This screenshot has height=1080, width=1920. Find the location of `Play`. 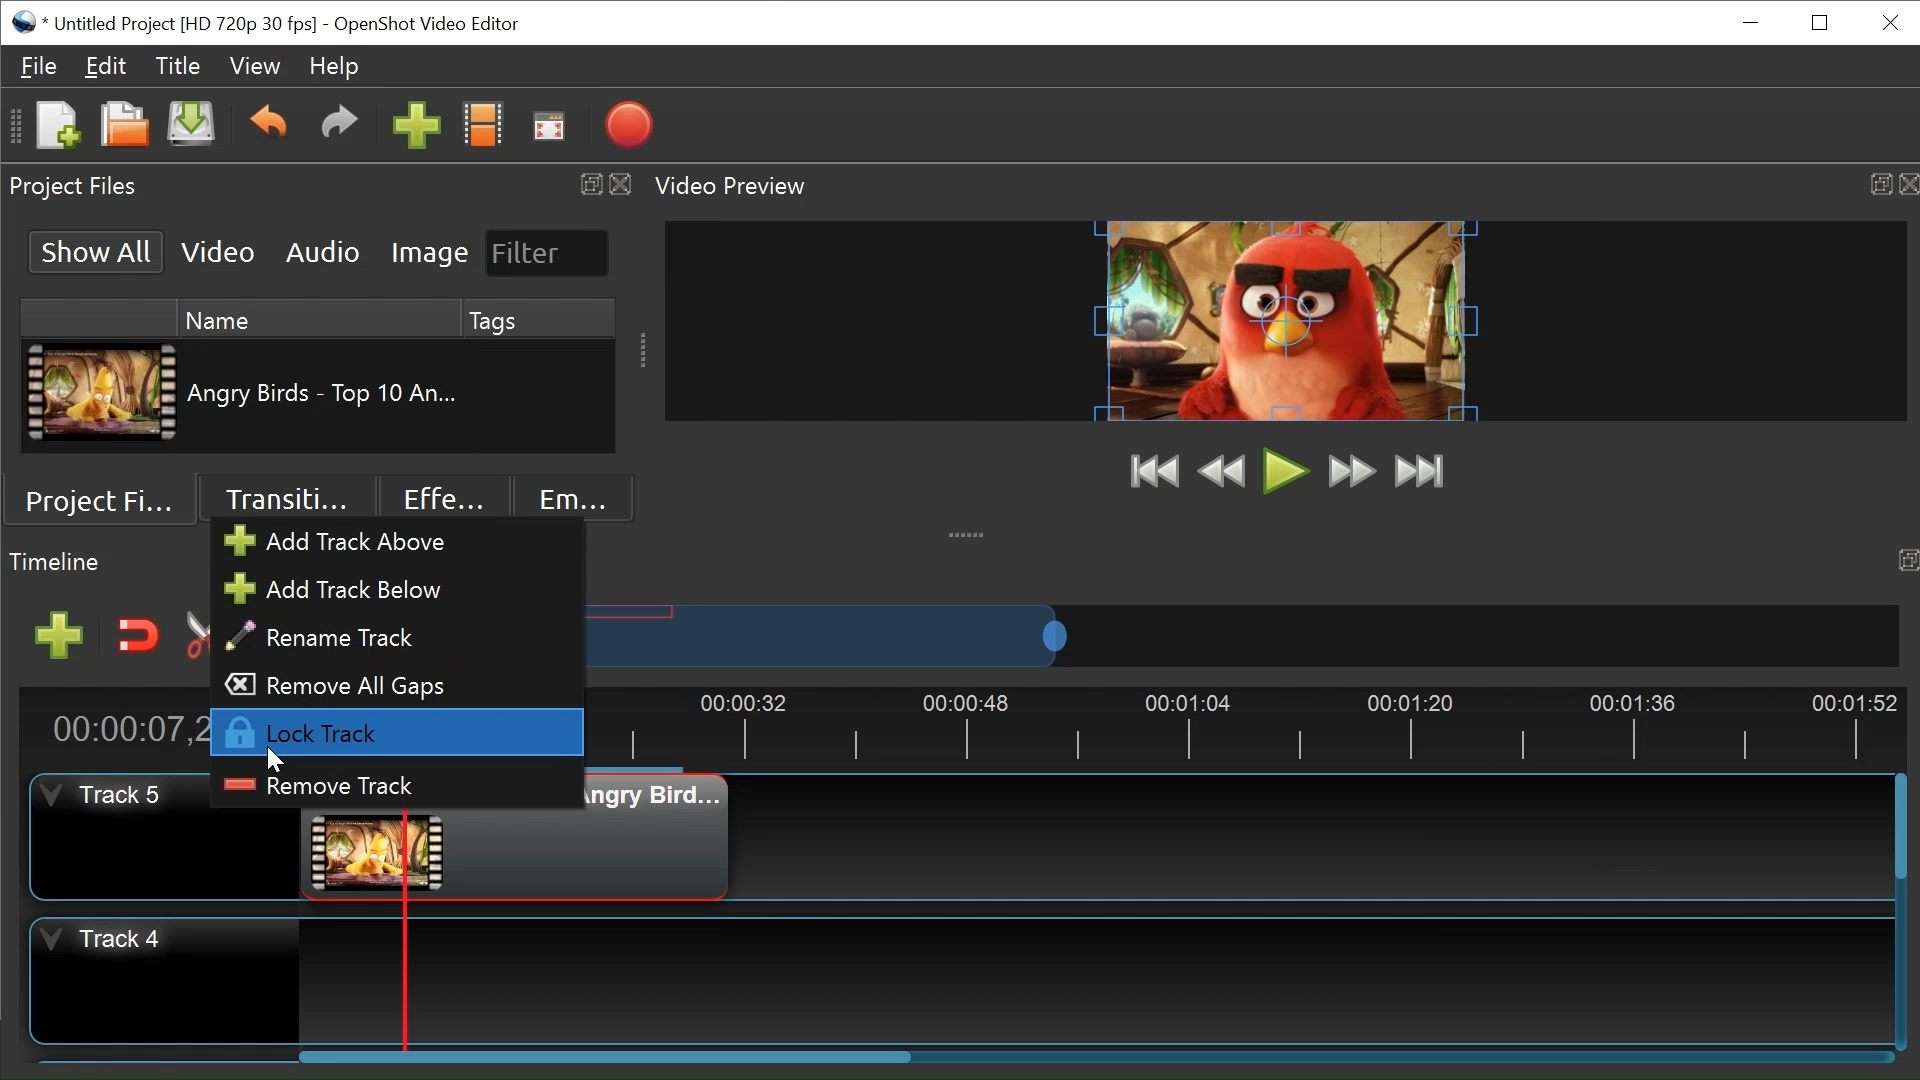

Play is located at coordinates (1286, 470).